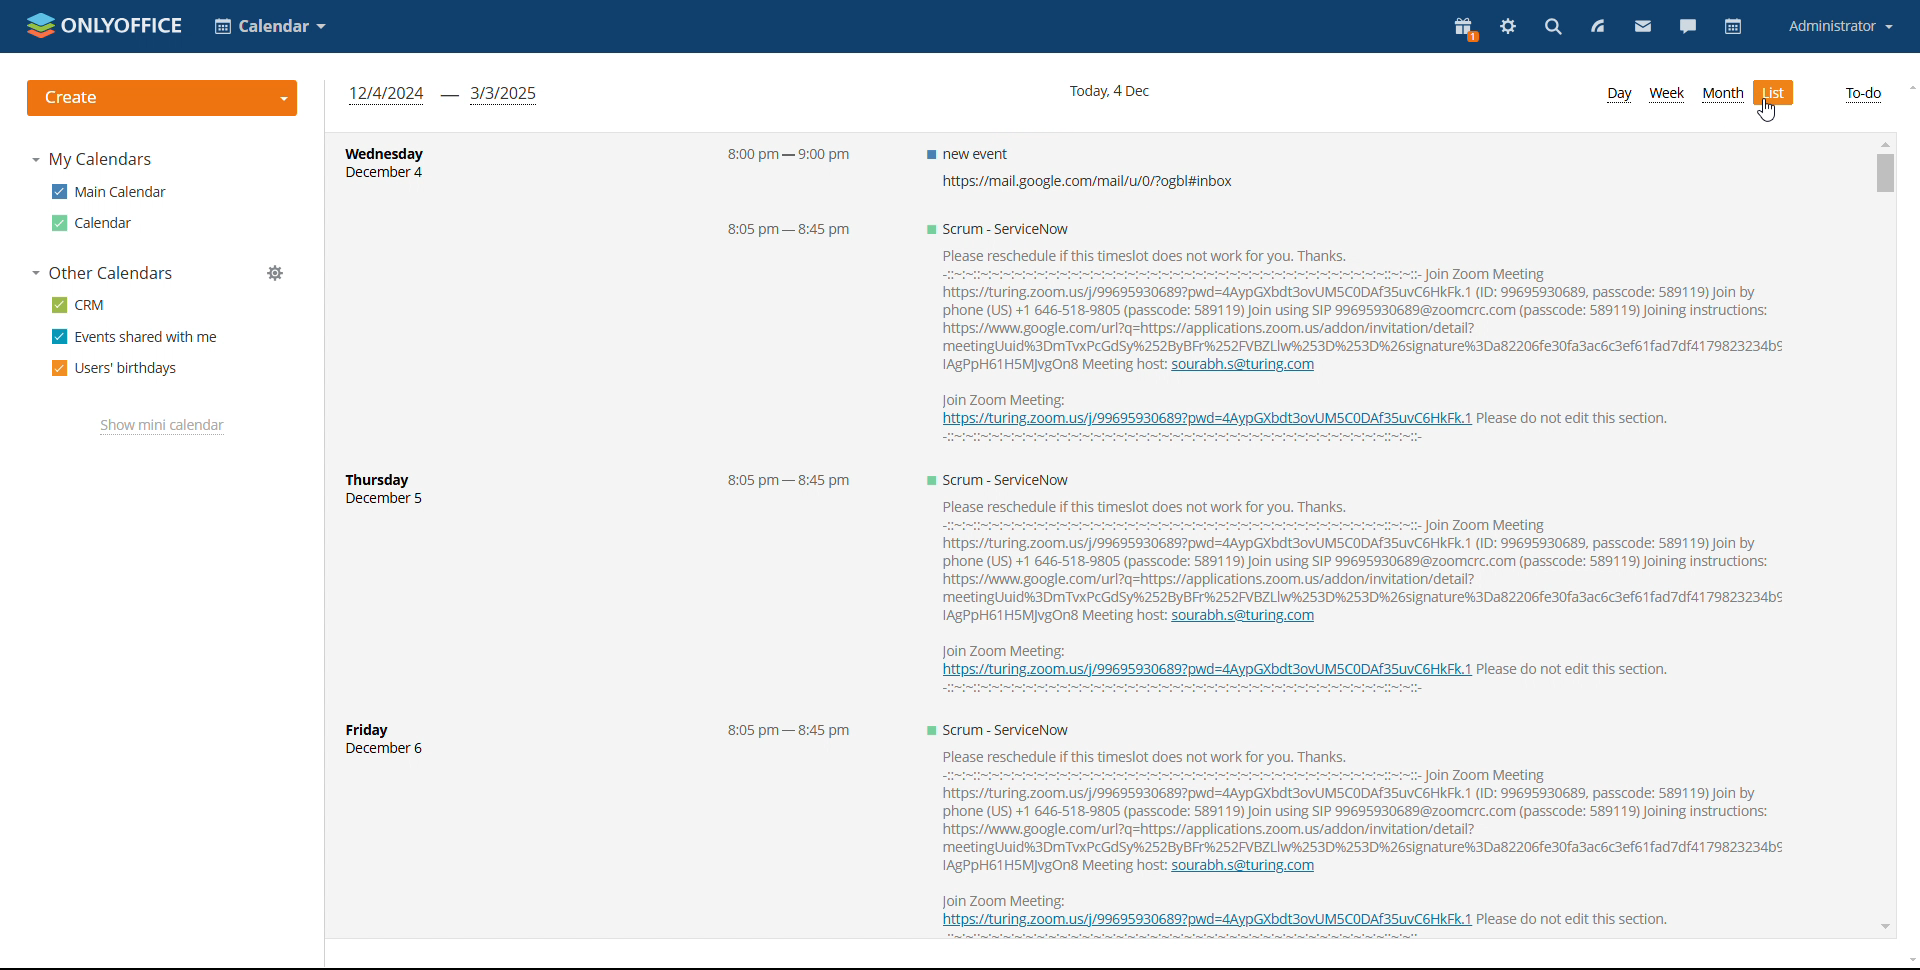 The image size is (1920, 970). Describe the element at coordinates (115, 368) in the screenshot. I see `users' birthdays` at that location.